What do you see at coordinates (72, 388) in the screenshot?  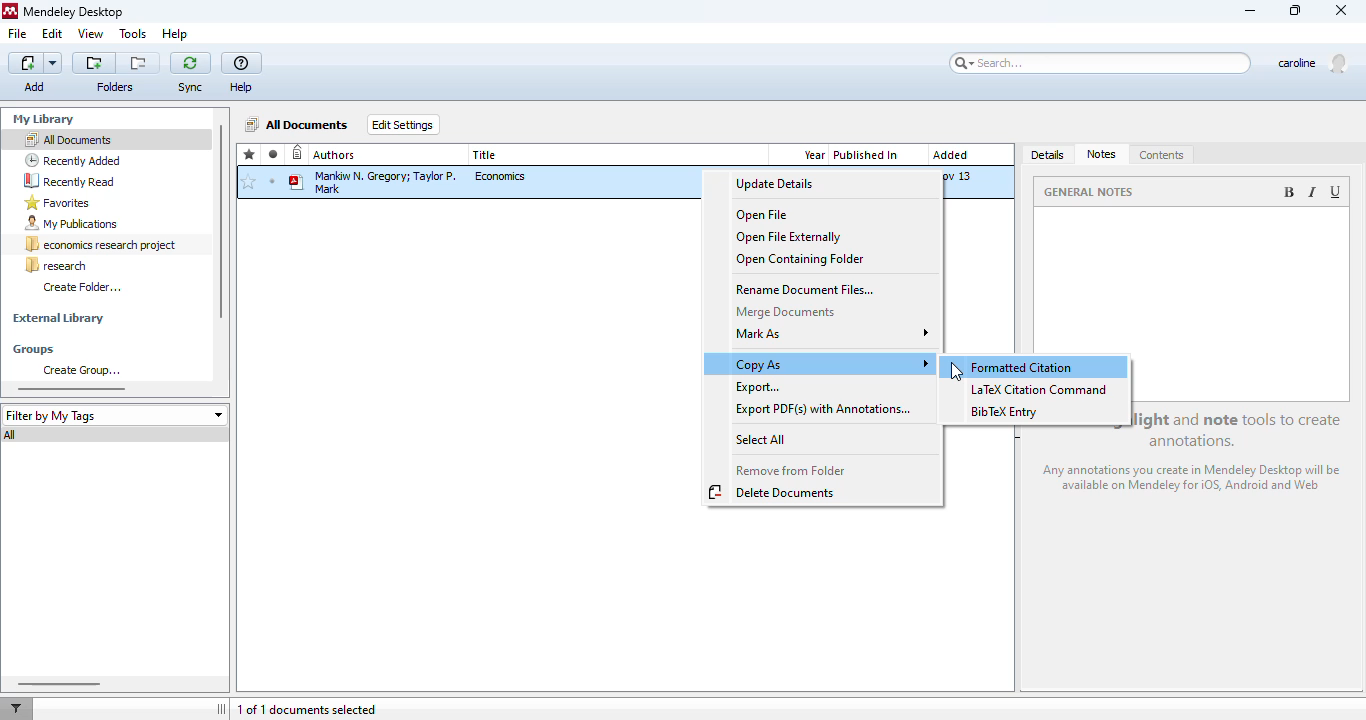 I see `horizontal scroll bar` at bounding box center [72, 388].